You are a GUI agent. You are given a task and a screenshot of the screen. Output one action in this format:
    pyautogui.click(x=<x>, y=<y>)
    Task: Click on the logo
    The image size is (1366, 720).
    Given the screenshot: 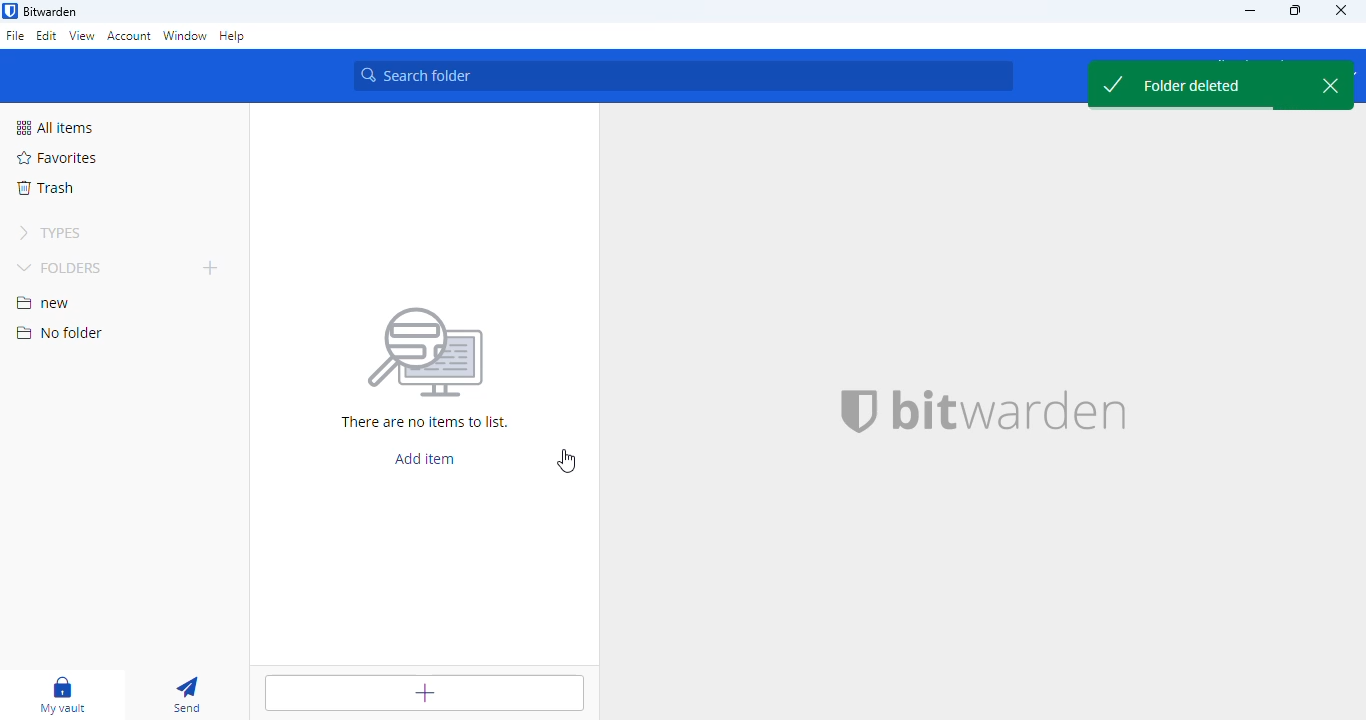 What is the action you would take?
    pyautogui.click(x=10, y=11)
    